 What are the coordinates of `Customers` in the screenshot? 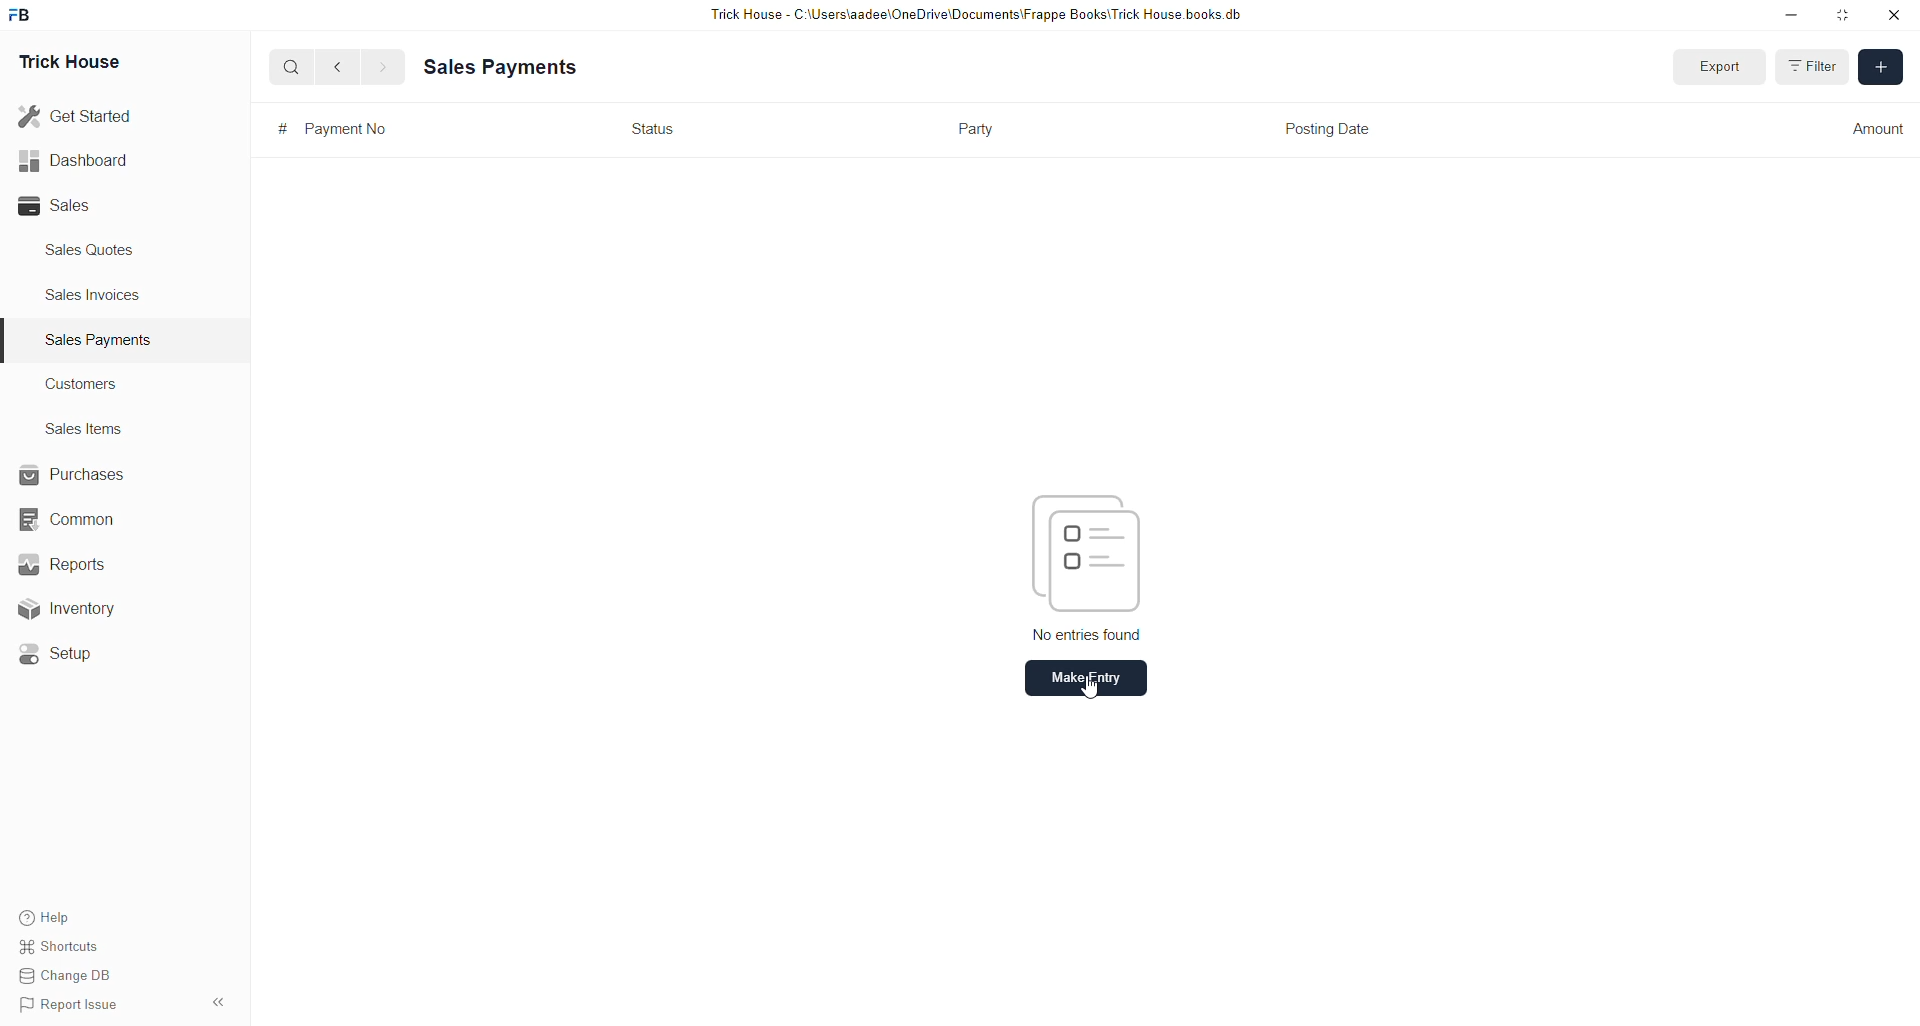 It's located at (87, 383).